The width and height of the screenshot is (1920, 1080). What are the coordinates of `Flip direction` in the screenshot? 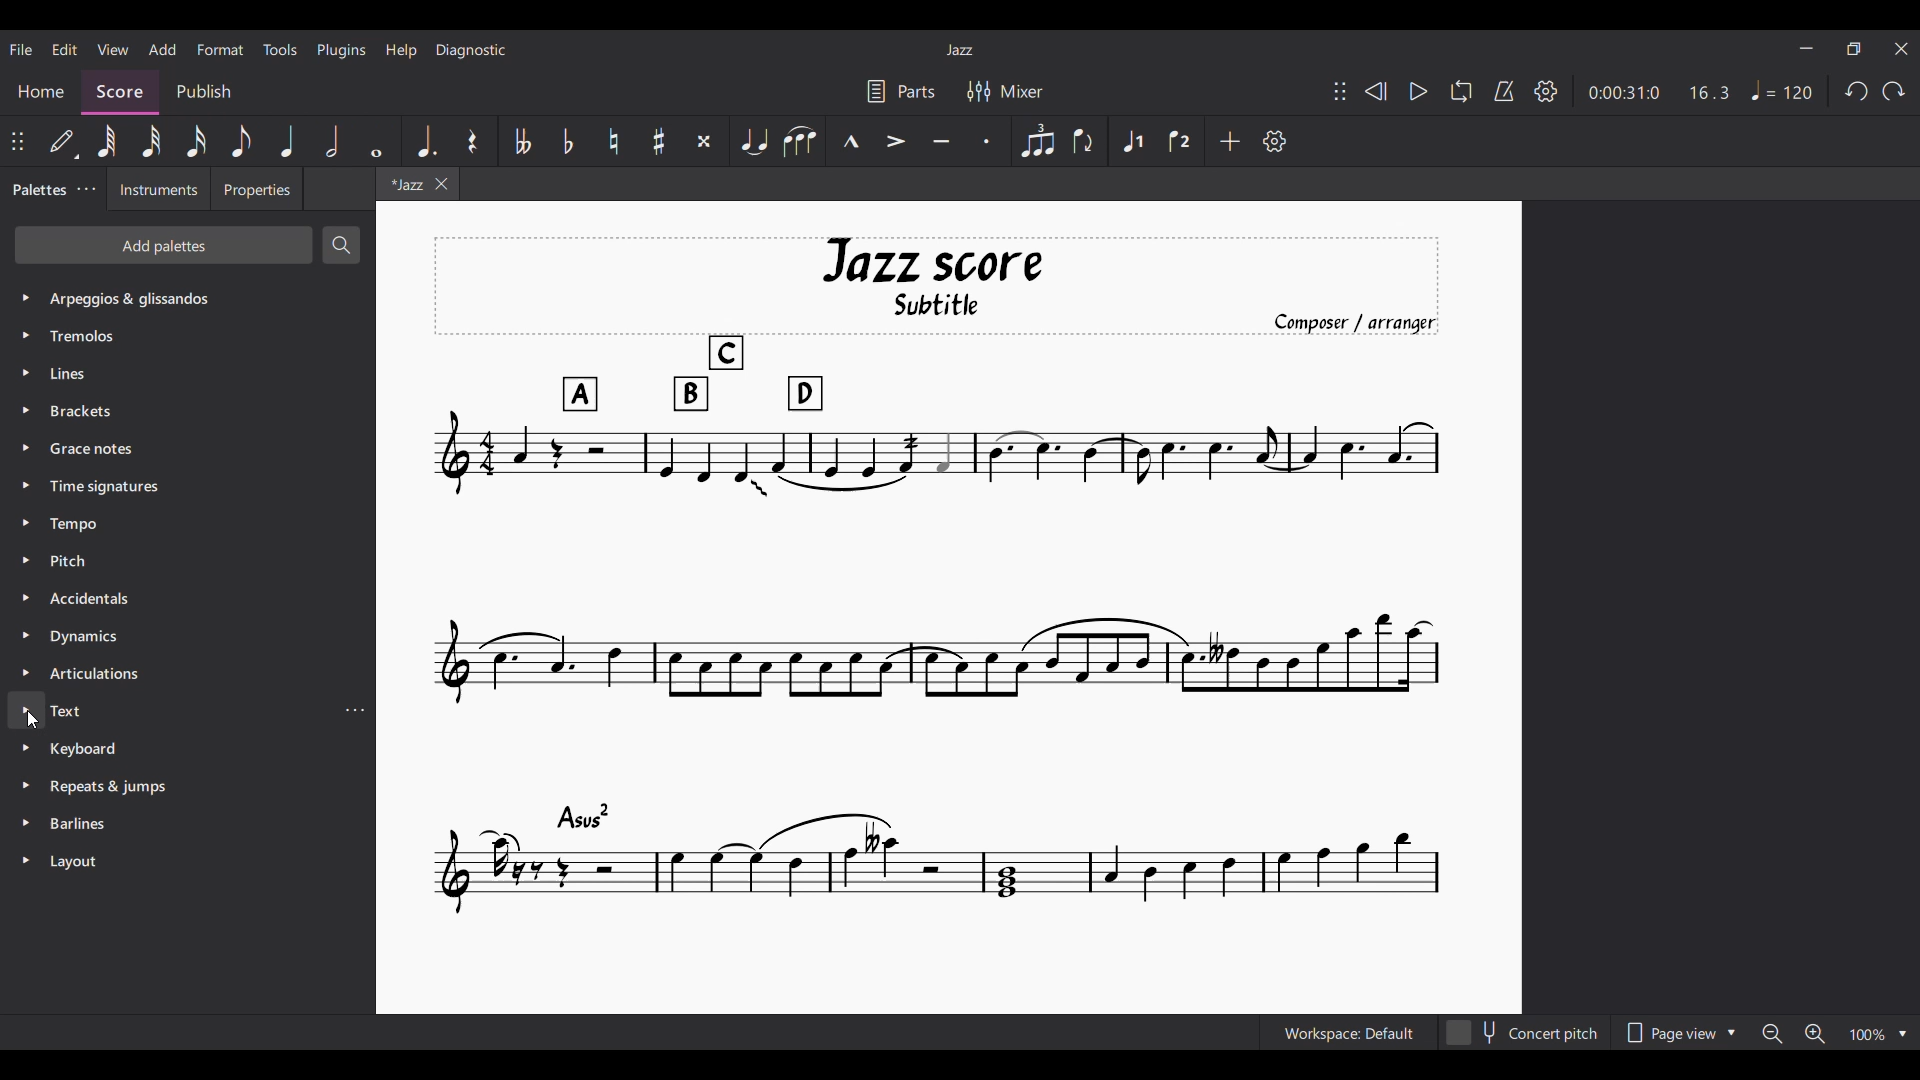 It's located at (1084, 140).